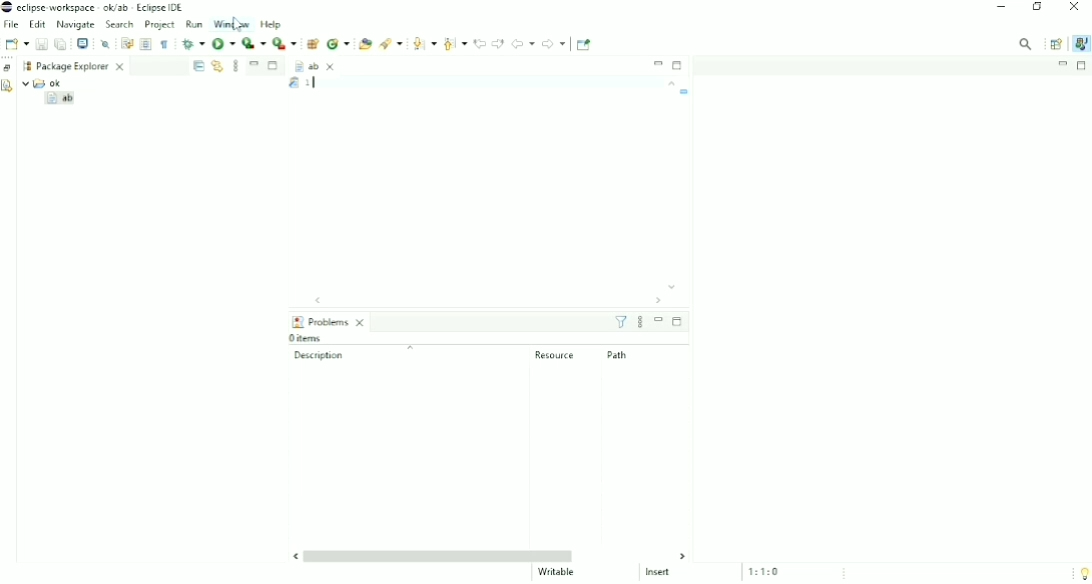  I want to click on Problems, so click(331, 321).